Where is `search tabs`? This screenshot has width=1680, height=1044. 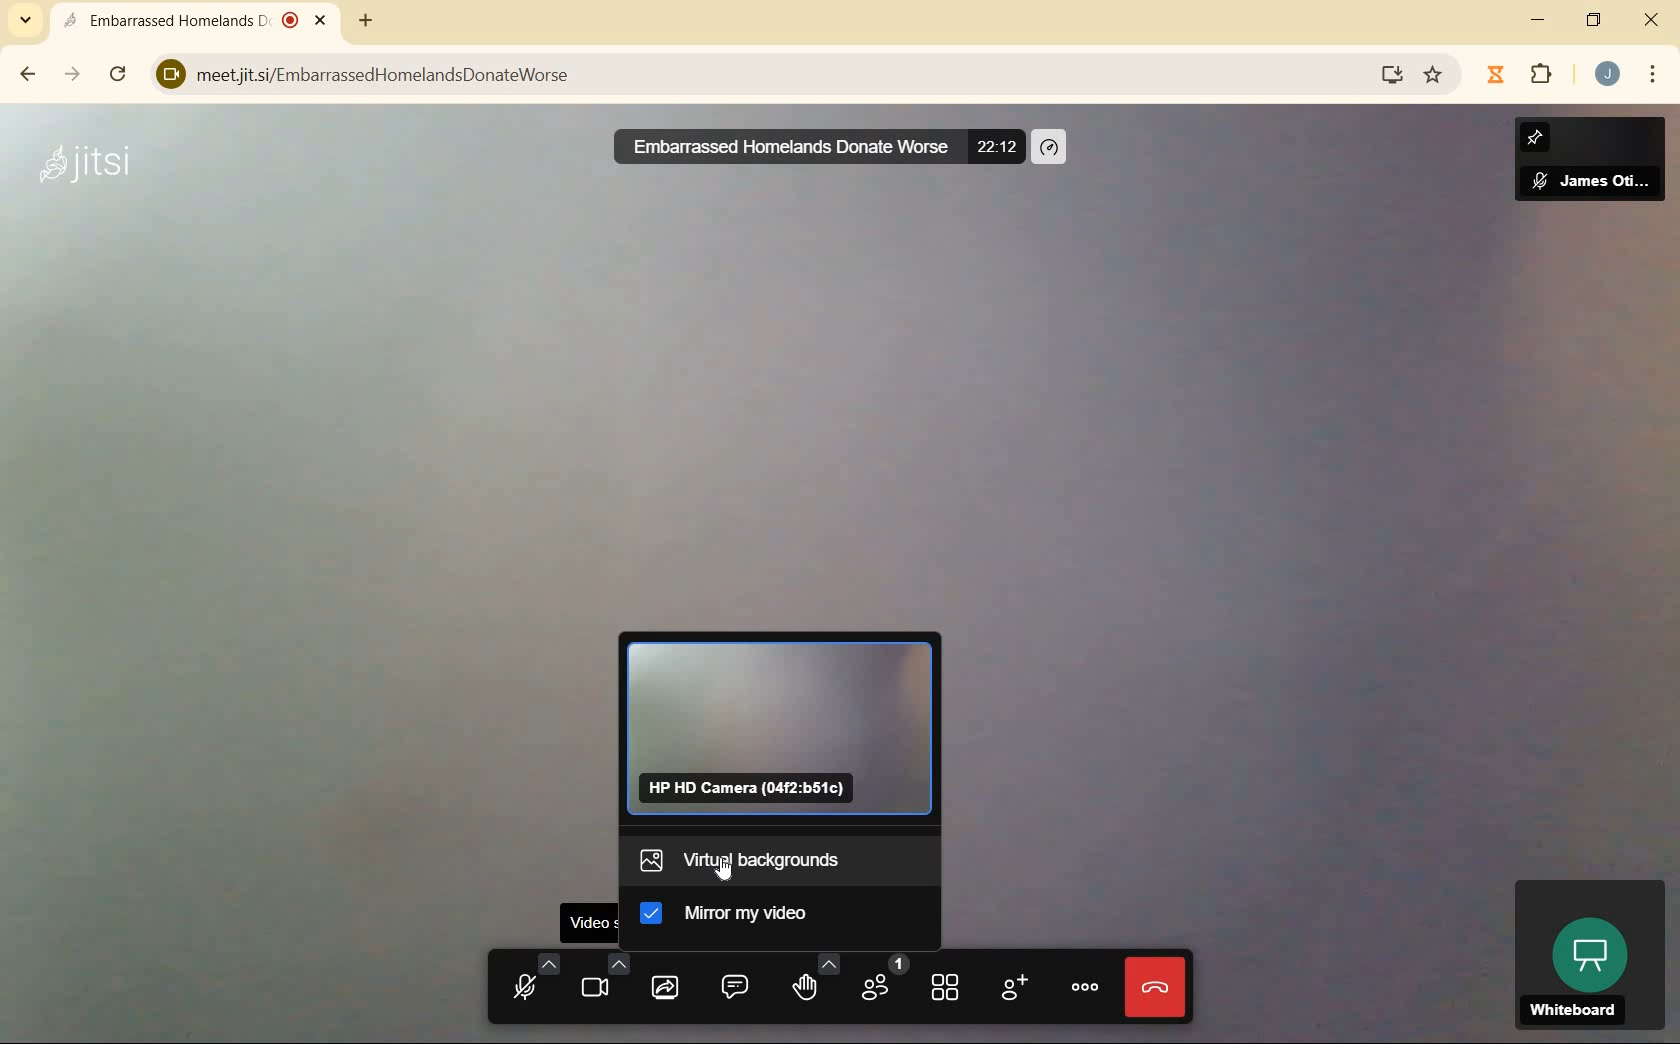 search tabs is located at coordinates (31, 18).